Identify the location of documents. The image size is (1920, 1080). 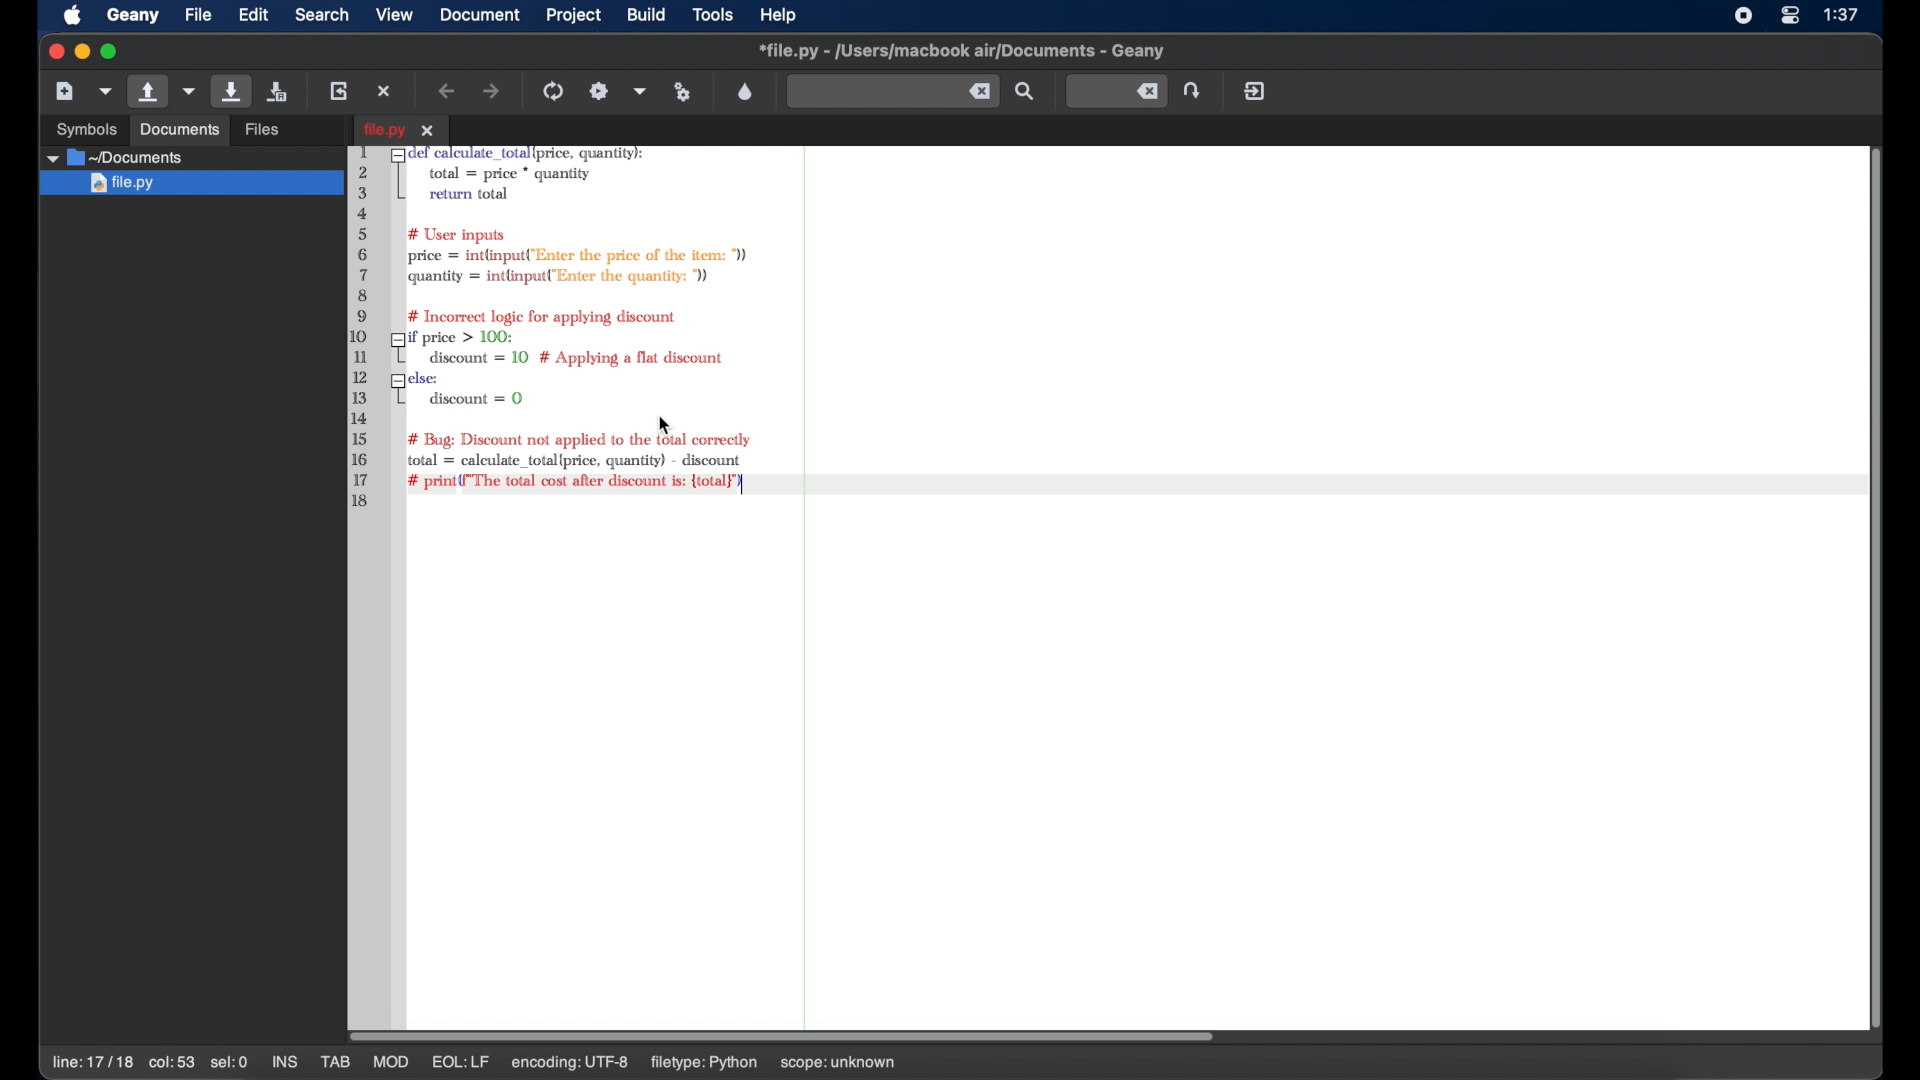
(178, 129).